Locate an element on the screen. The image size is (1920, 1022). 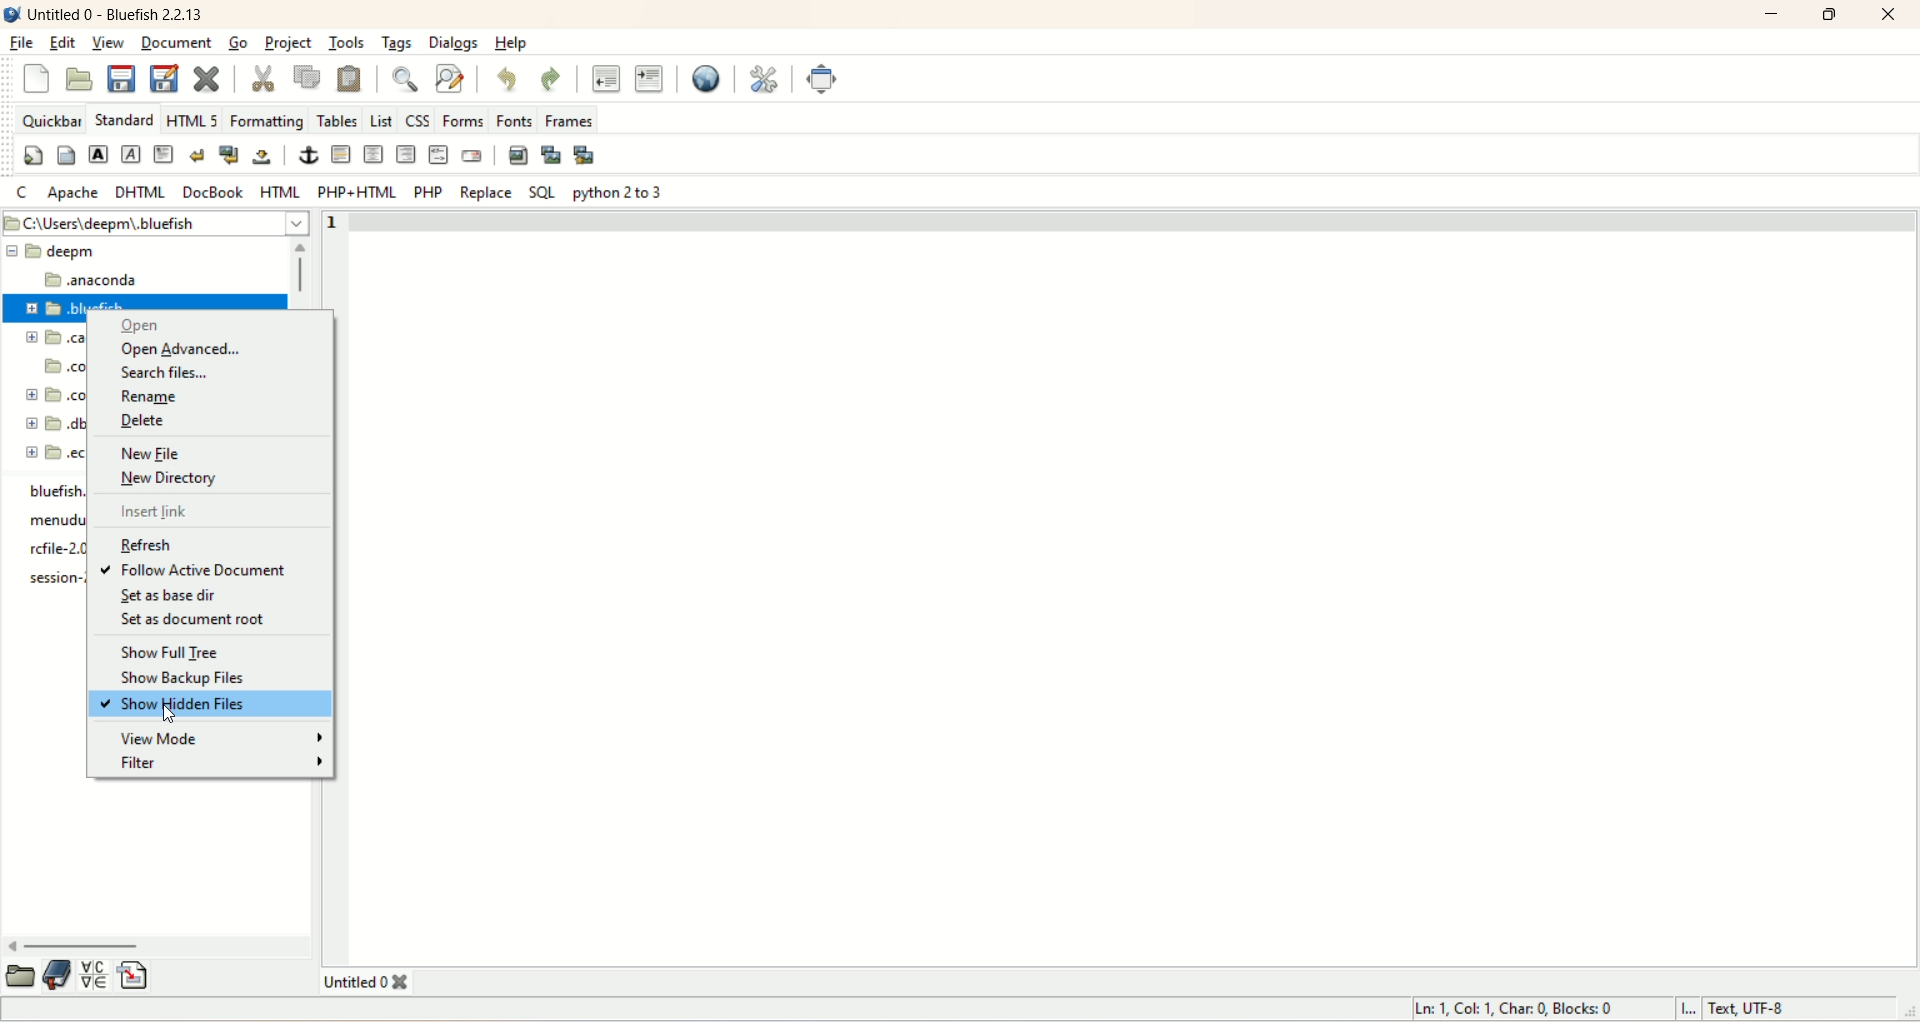
undo is located at coordinates (509, 80).